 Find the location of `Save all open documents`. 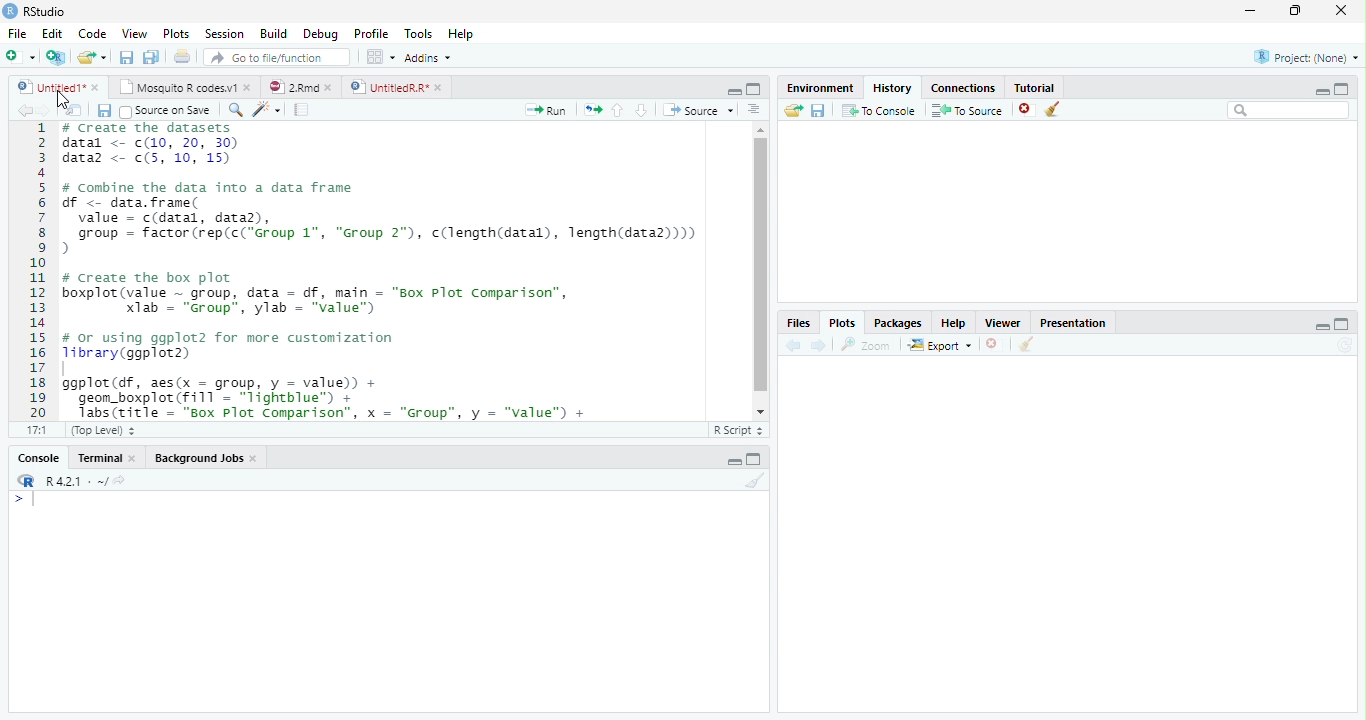

Save all open documents is located at coordinates (151, 56).